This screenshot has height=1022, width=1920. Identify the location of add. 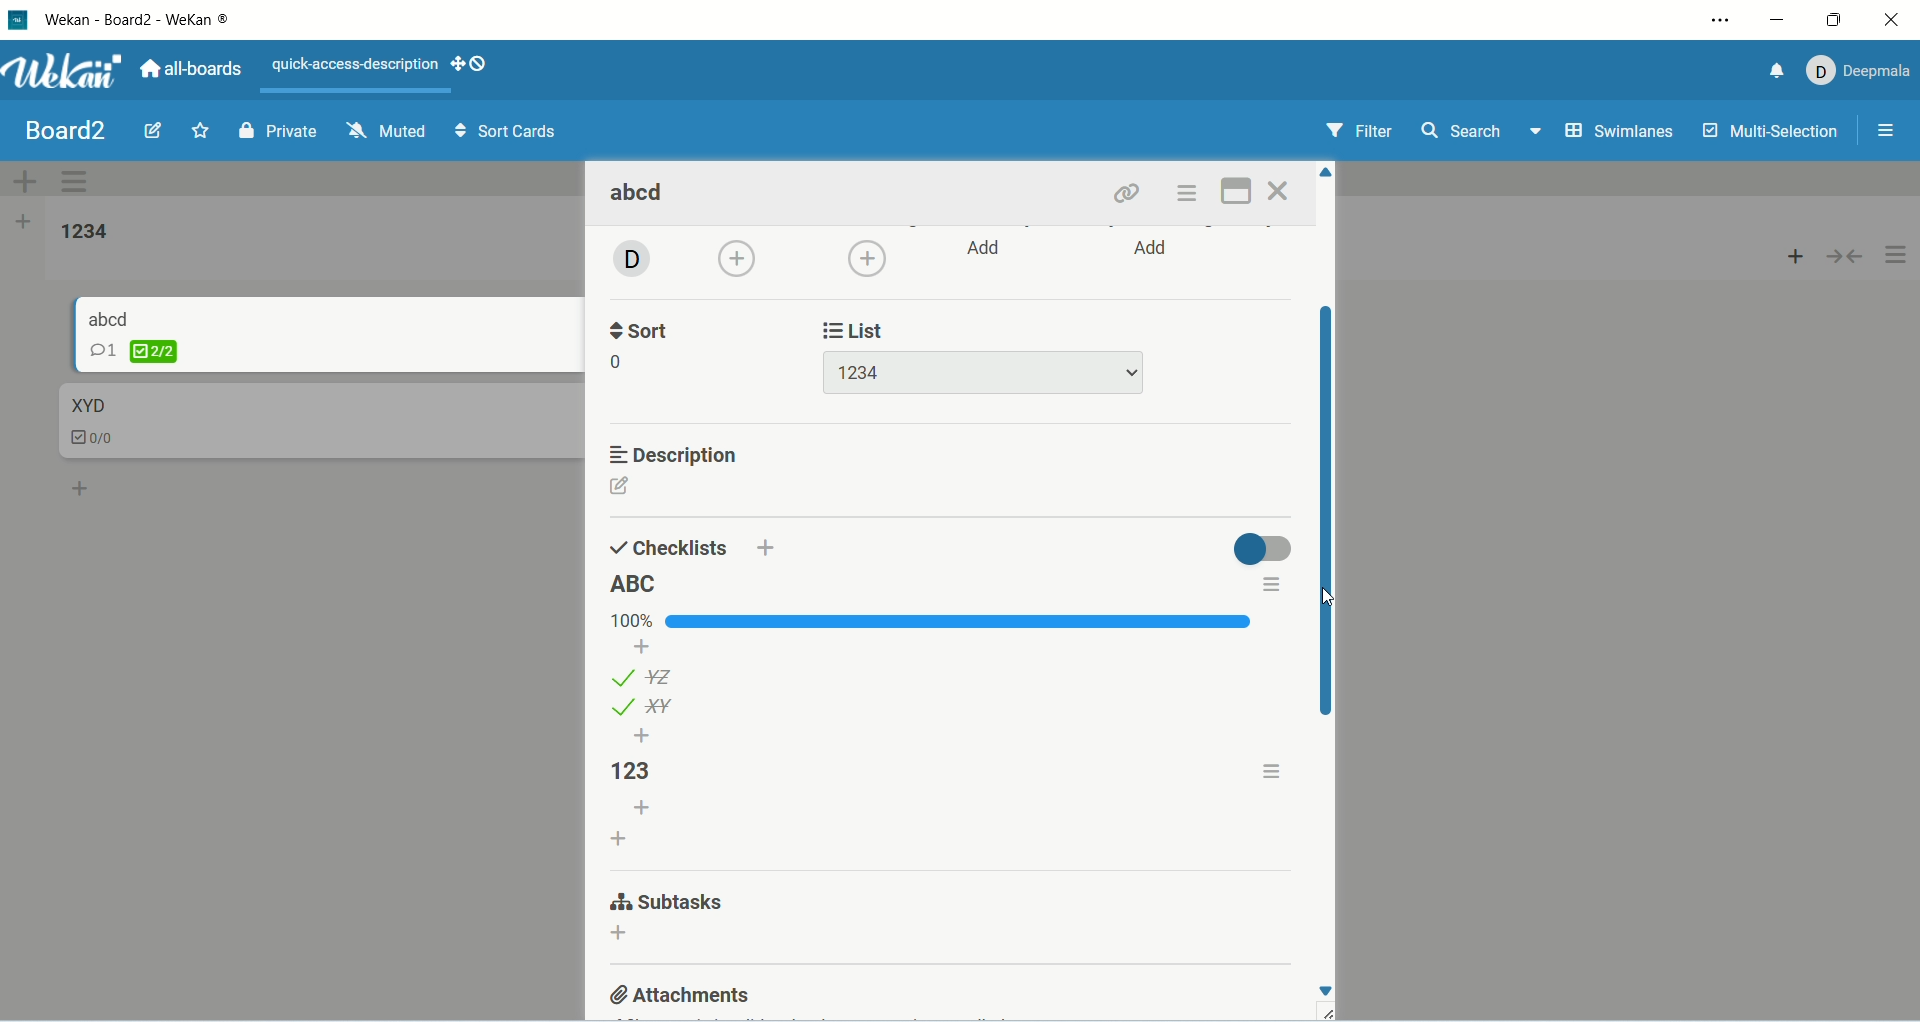
(619, 936).